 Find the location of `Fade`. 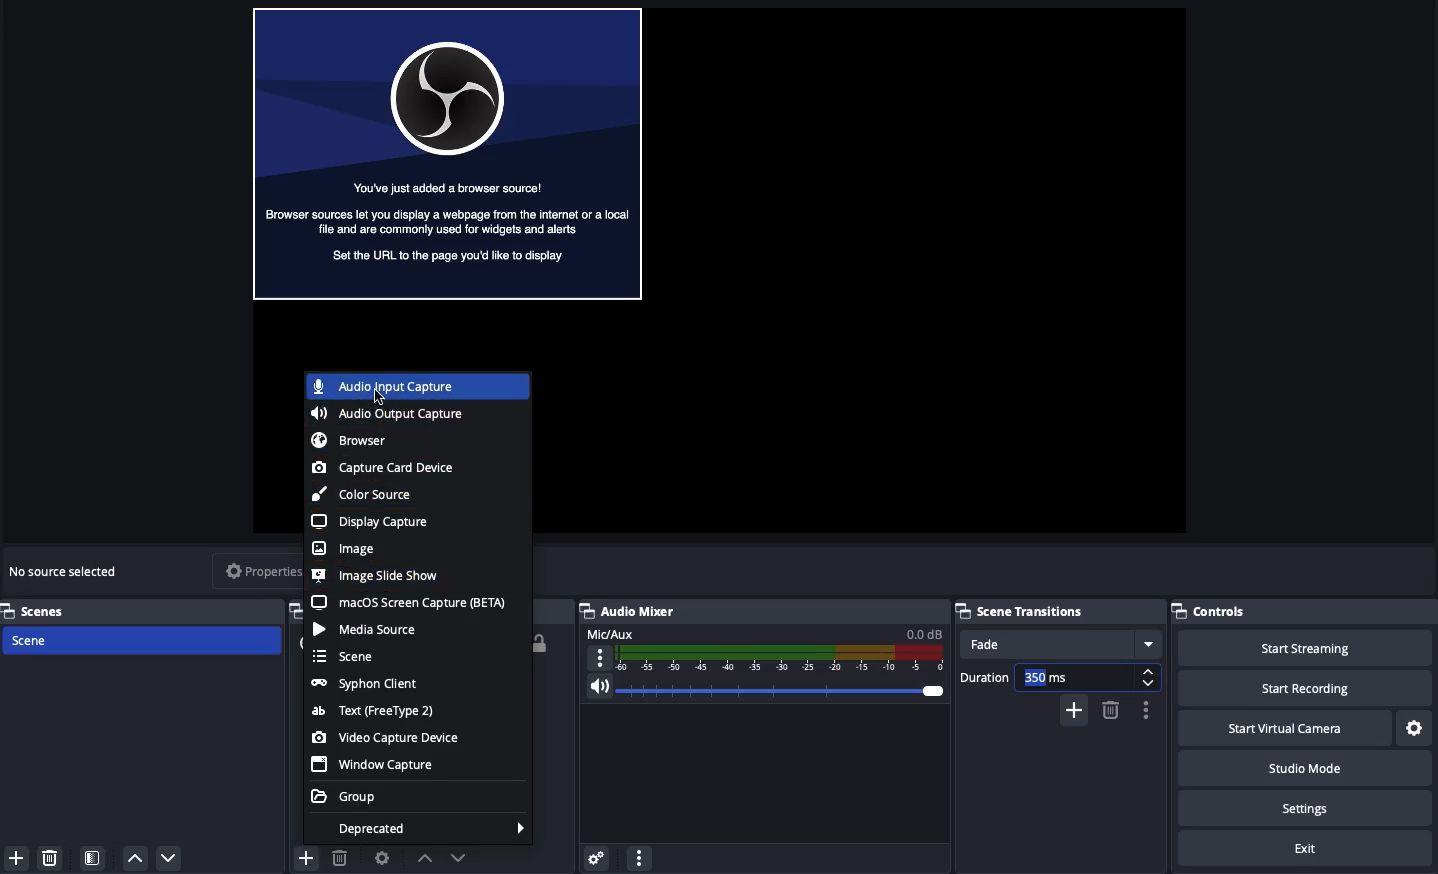

Fade is located at coordinates (1059, 643).